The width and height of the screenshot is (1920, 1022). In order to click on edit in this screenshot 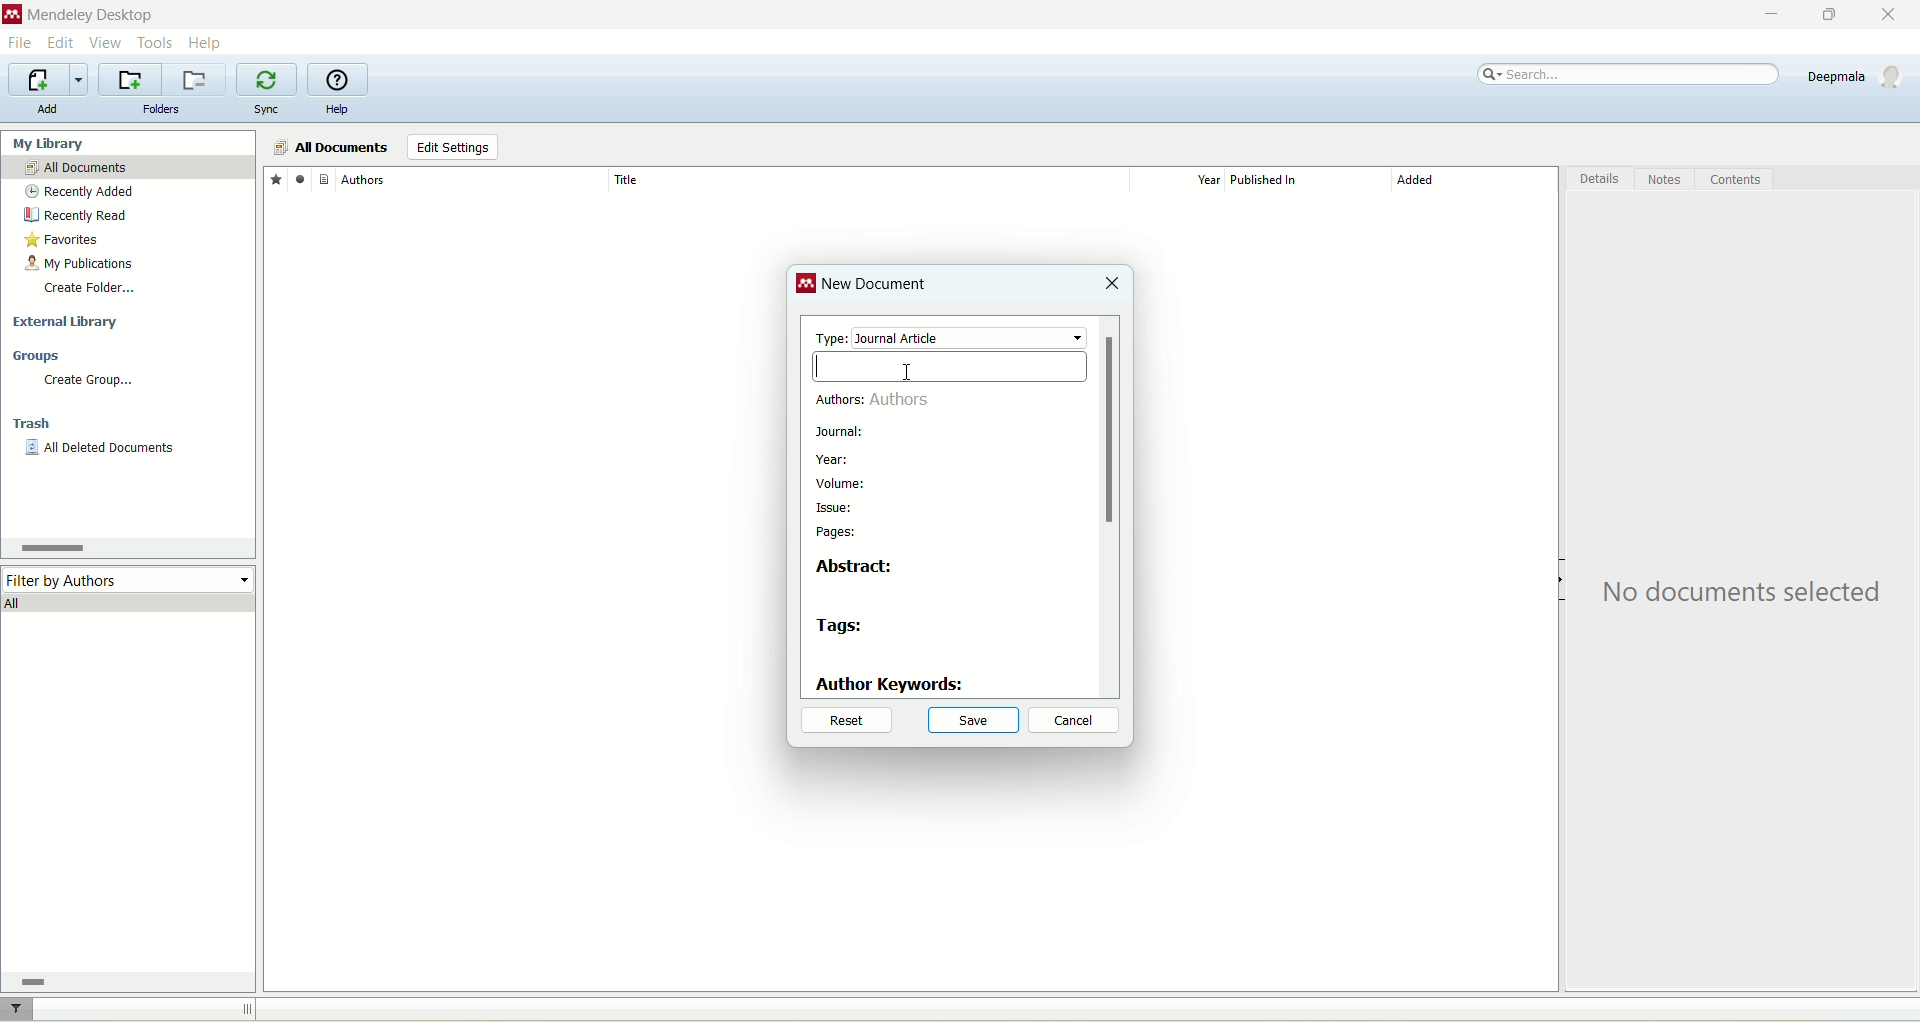, I will do `click(59, 43)`.